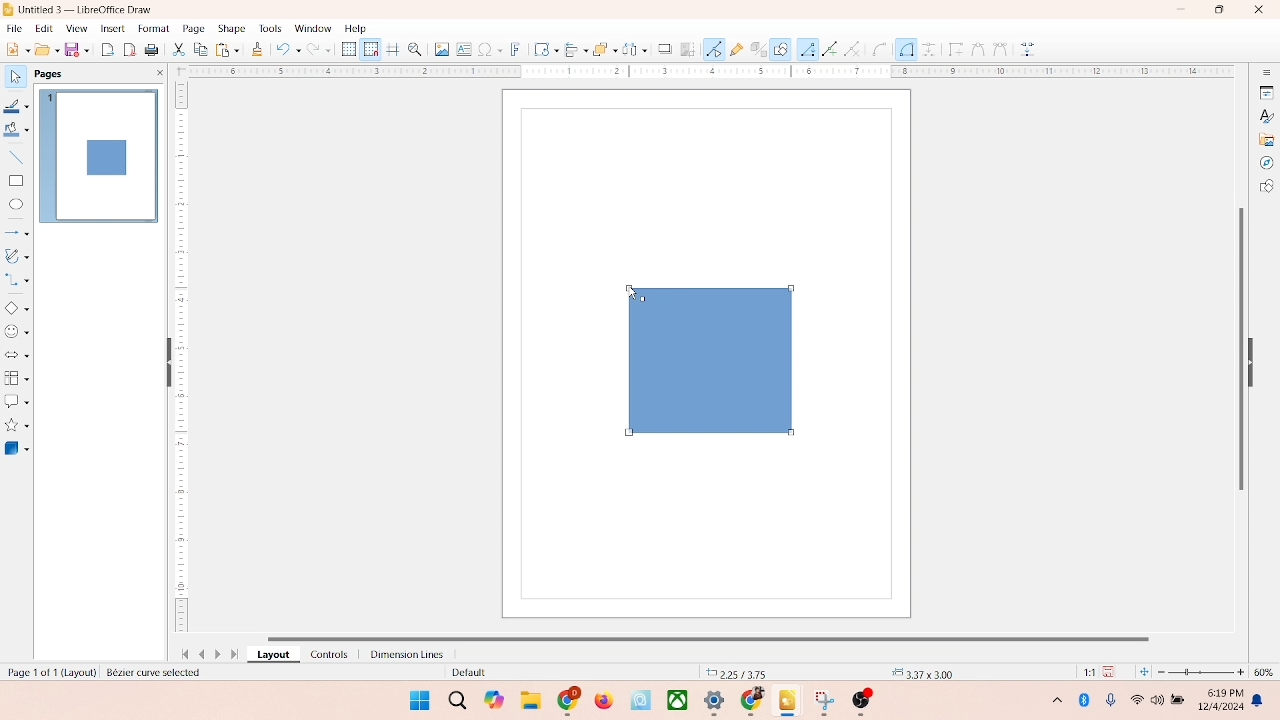 This screenshot has width=1280, height=720. I want to click on horizontal scroll bar, so click(724, 636).